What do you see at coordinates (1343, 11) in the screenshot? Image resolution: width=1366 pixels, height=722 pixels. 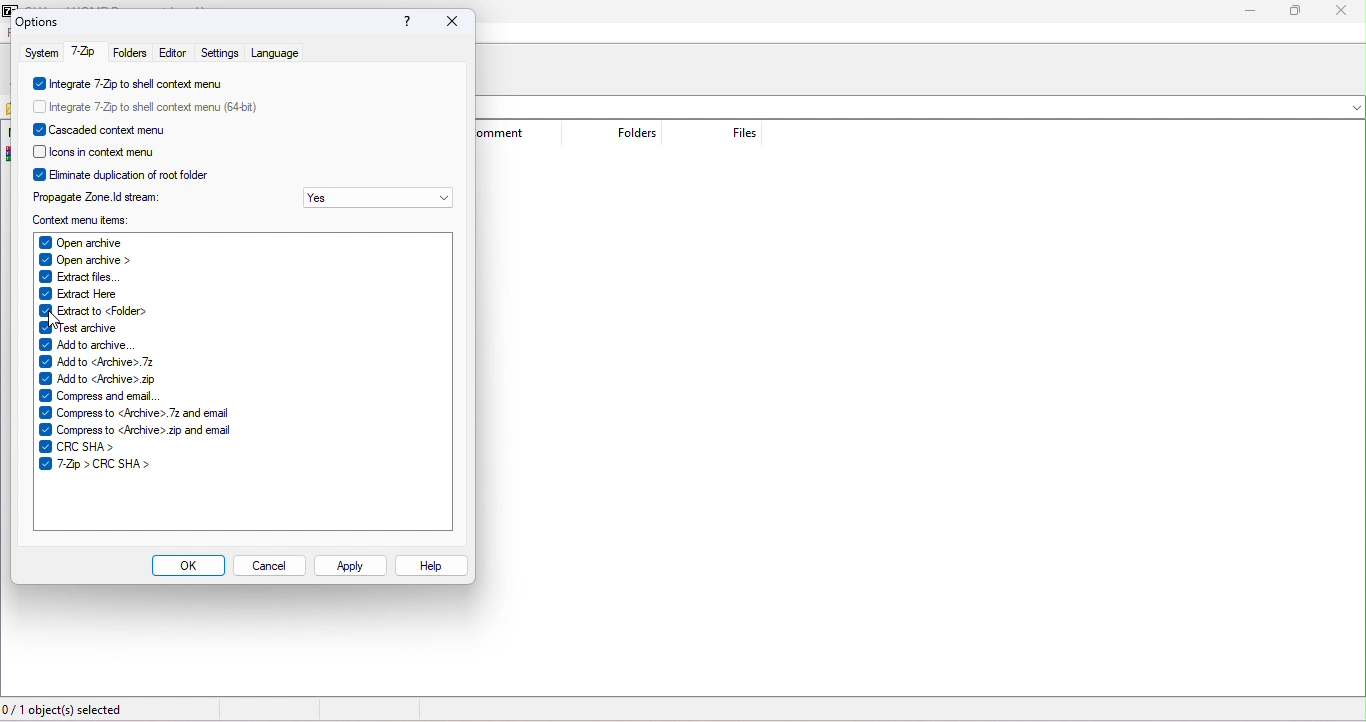 I see `close` at bounding box center [1343, 11].